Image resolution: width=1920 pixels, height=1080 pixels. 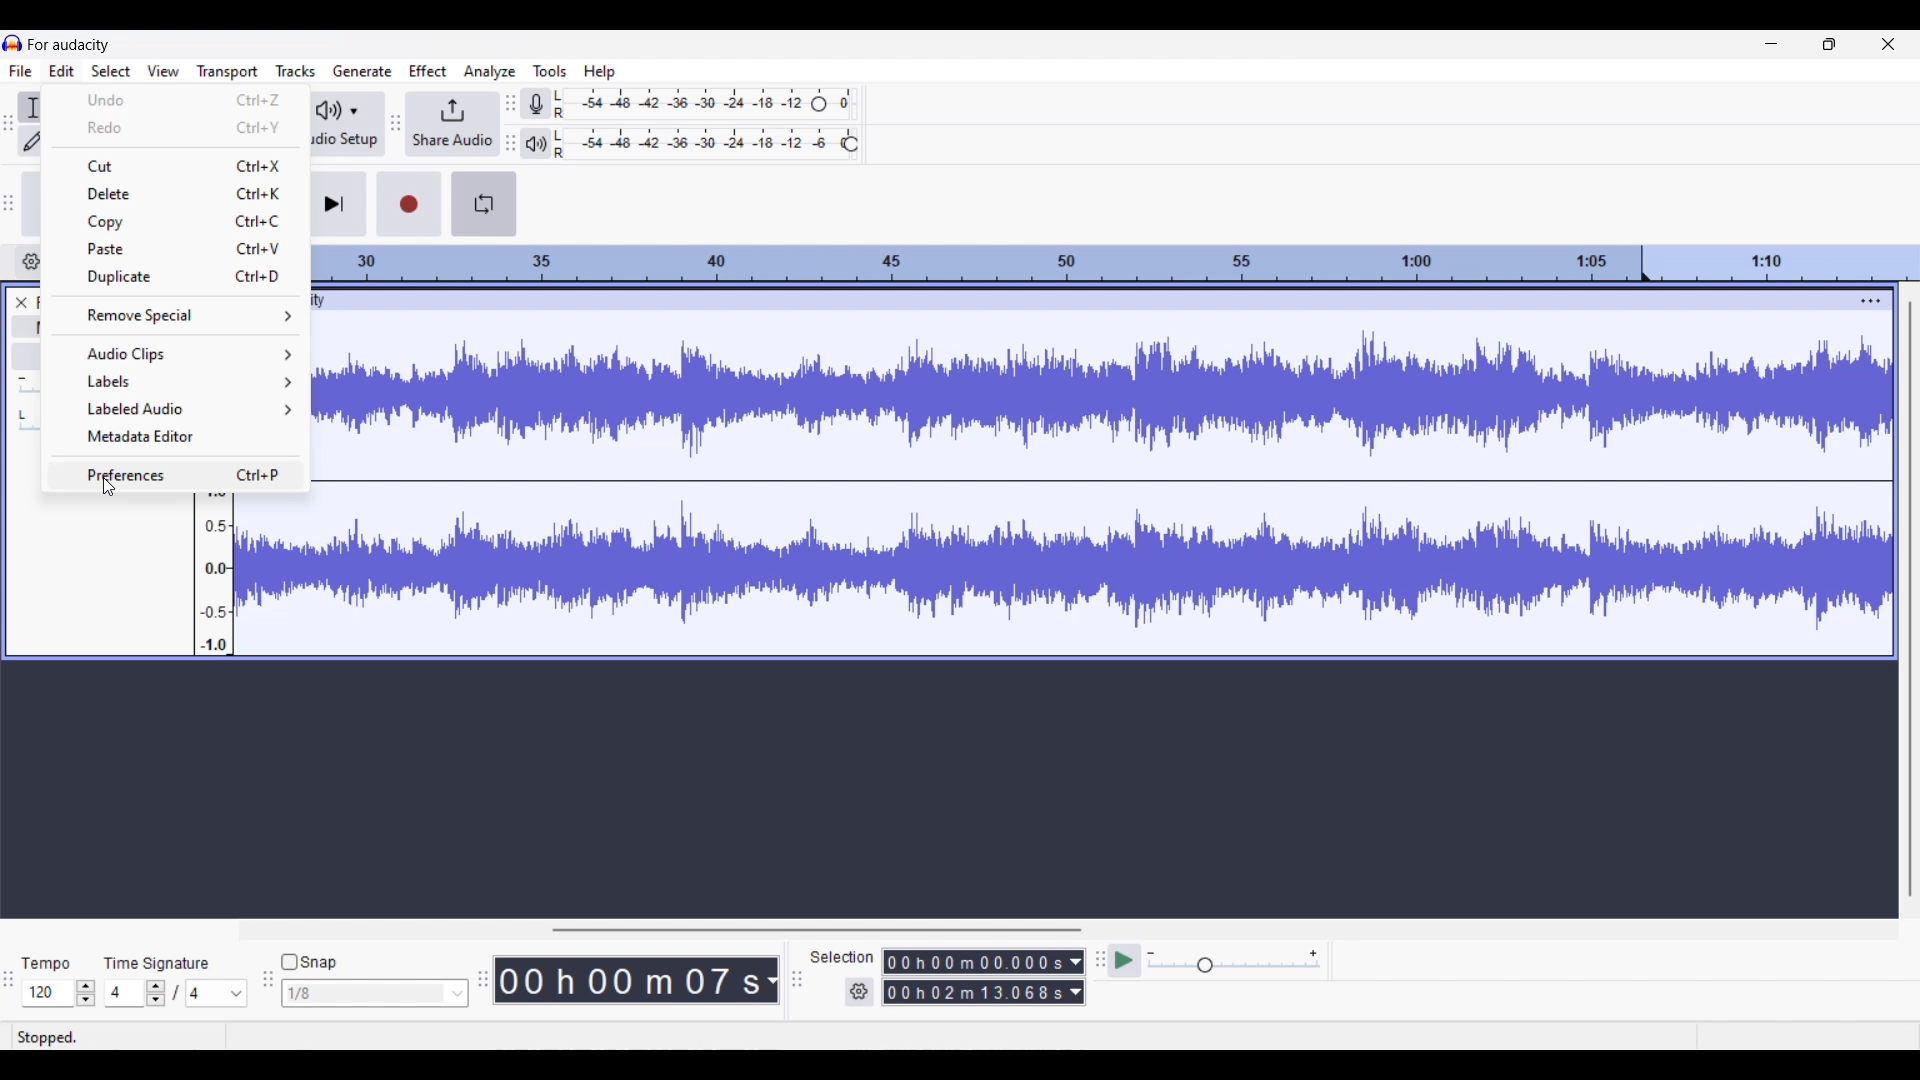 I want to click on Effects, so click(x=29, y=357).